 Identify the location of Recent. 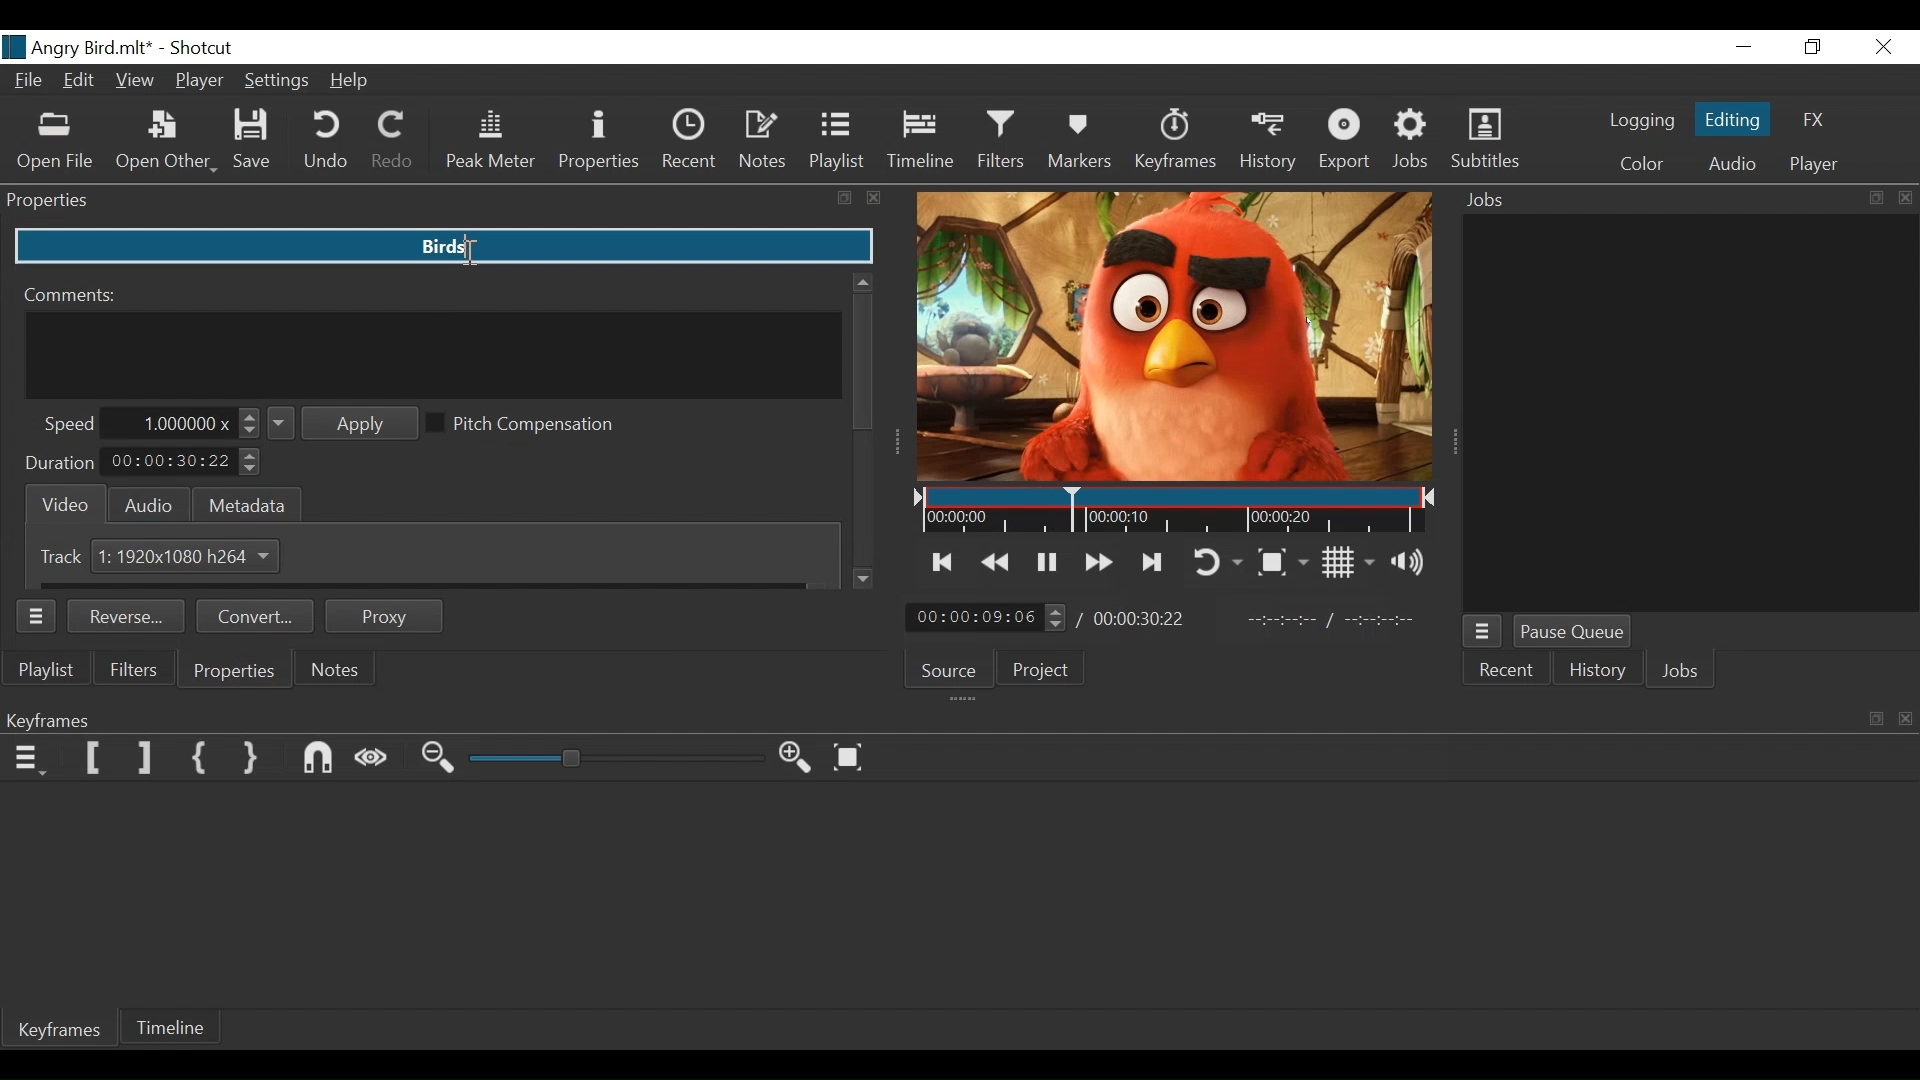
(1510, 671).